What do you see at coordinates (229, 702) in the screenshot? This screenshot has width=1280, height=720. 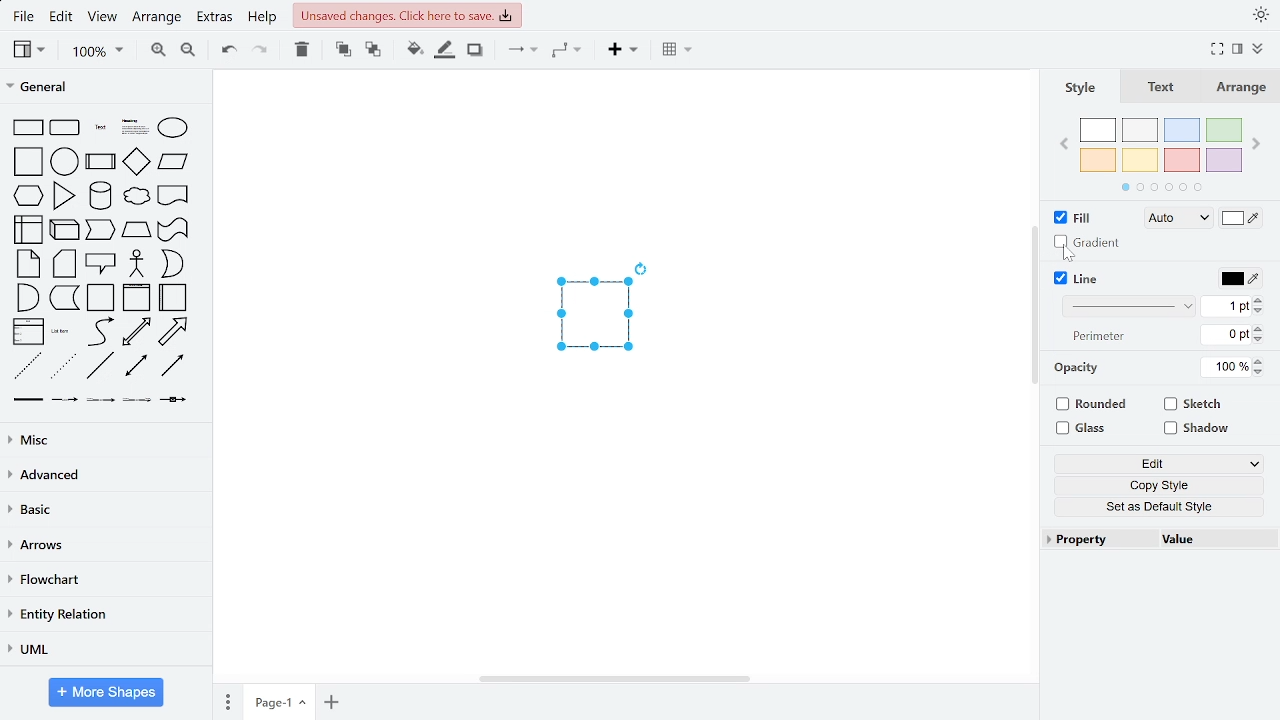 I see `pages` at bounding box center [229, 702].